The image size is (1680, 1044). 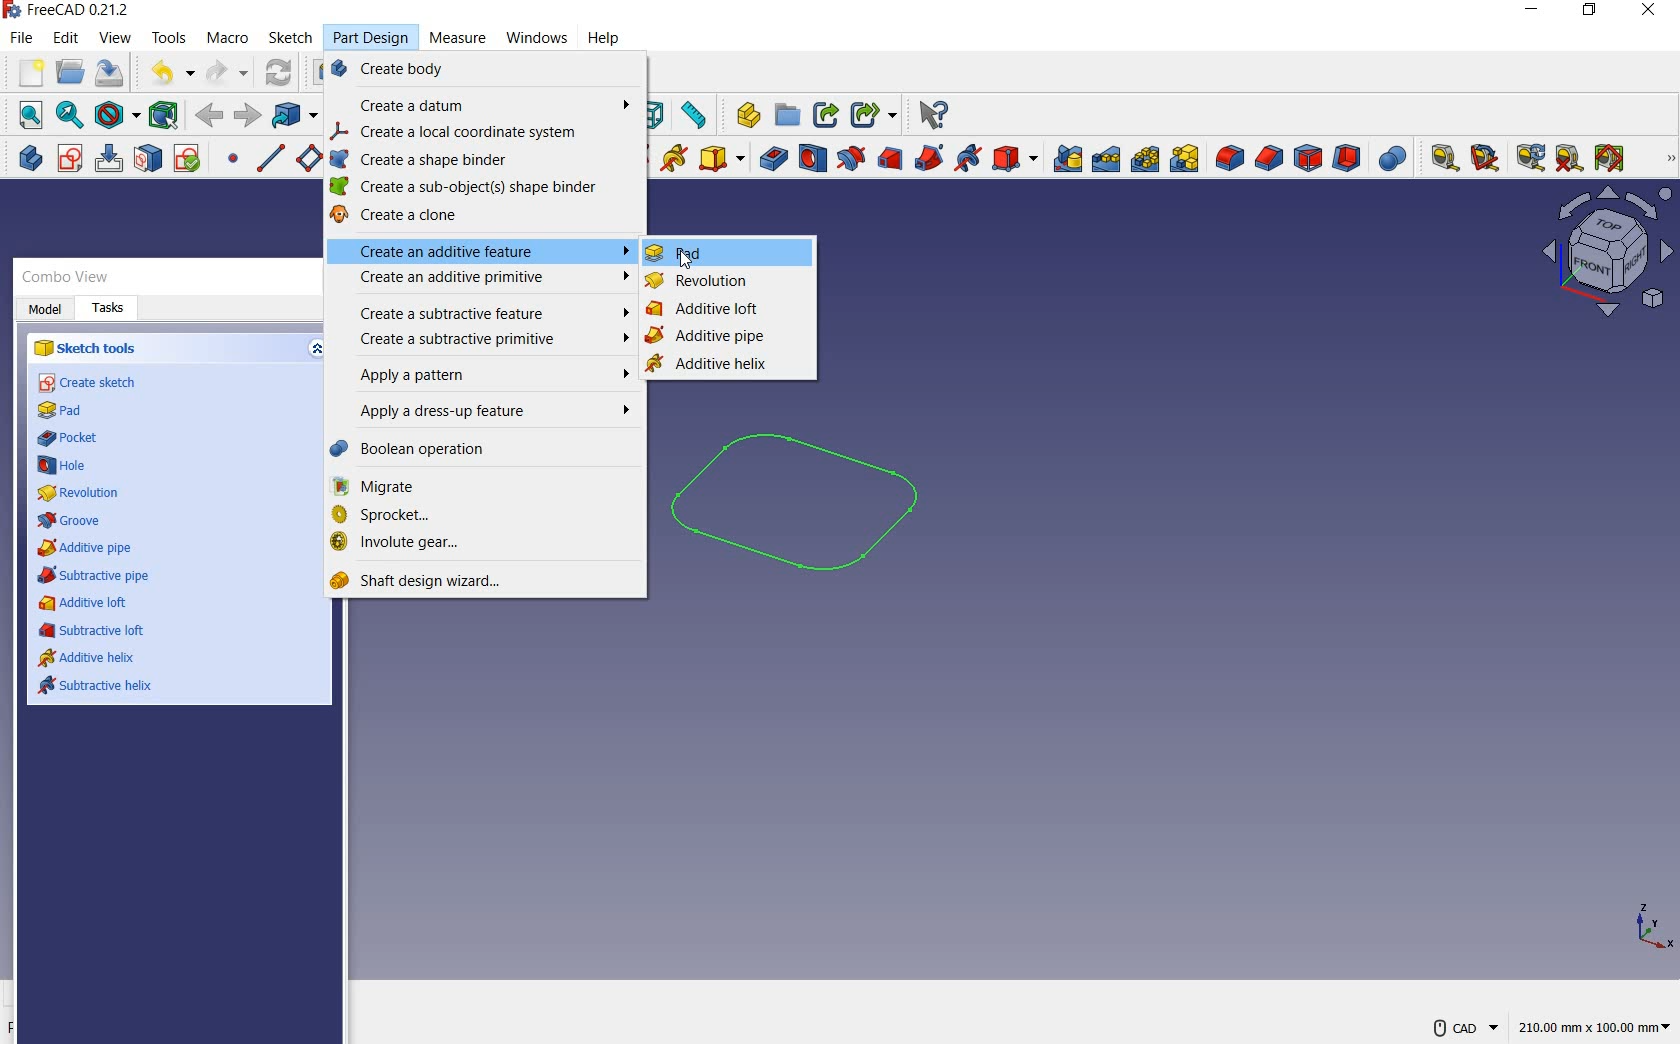 I want to click on measure angular, so click(x=1486, y=157).